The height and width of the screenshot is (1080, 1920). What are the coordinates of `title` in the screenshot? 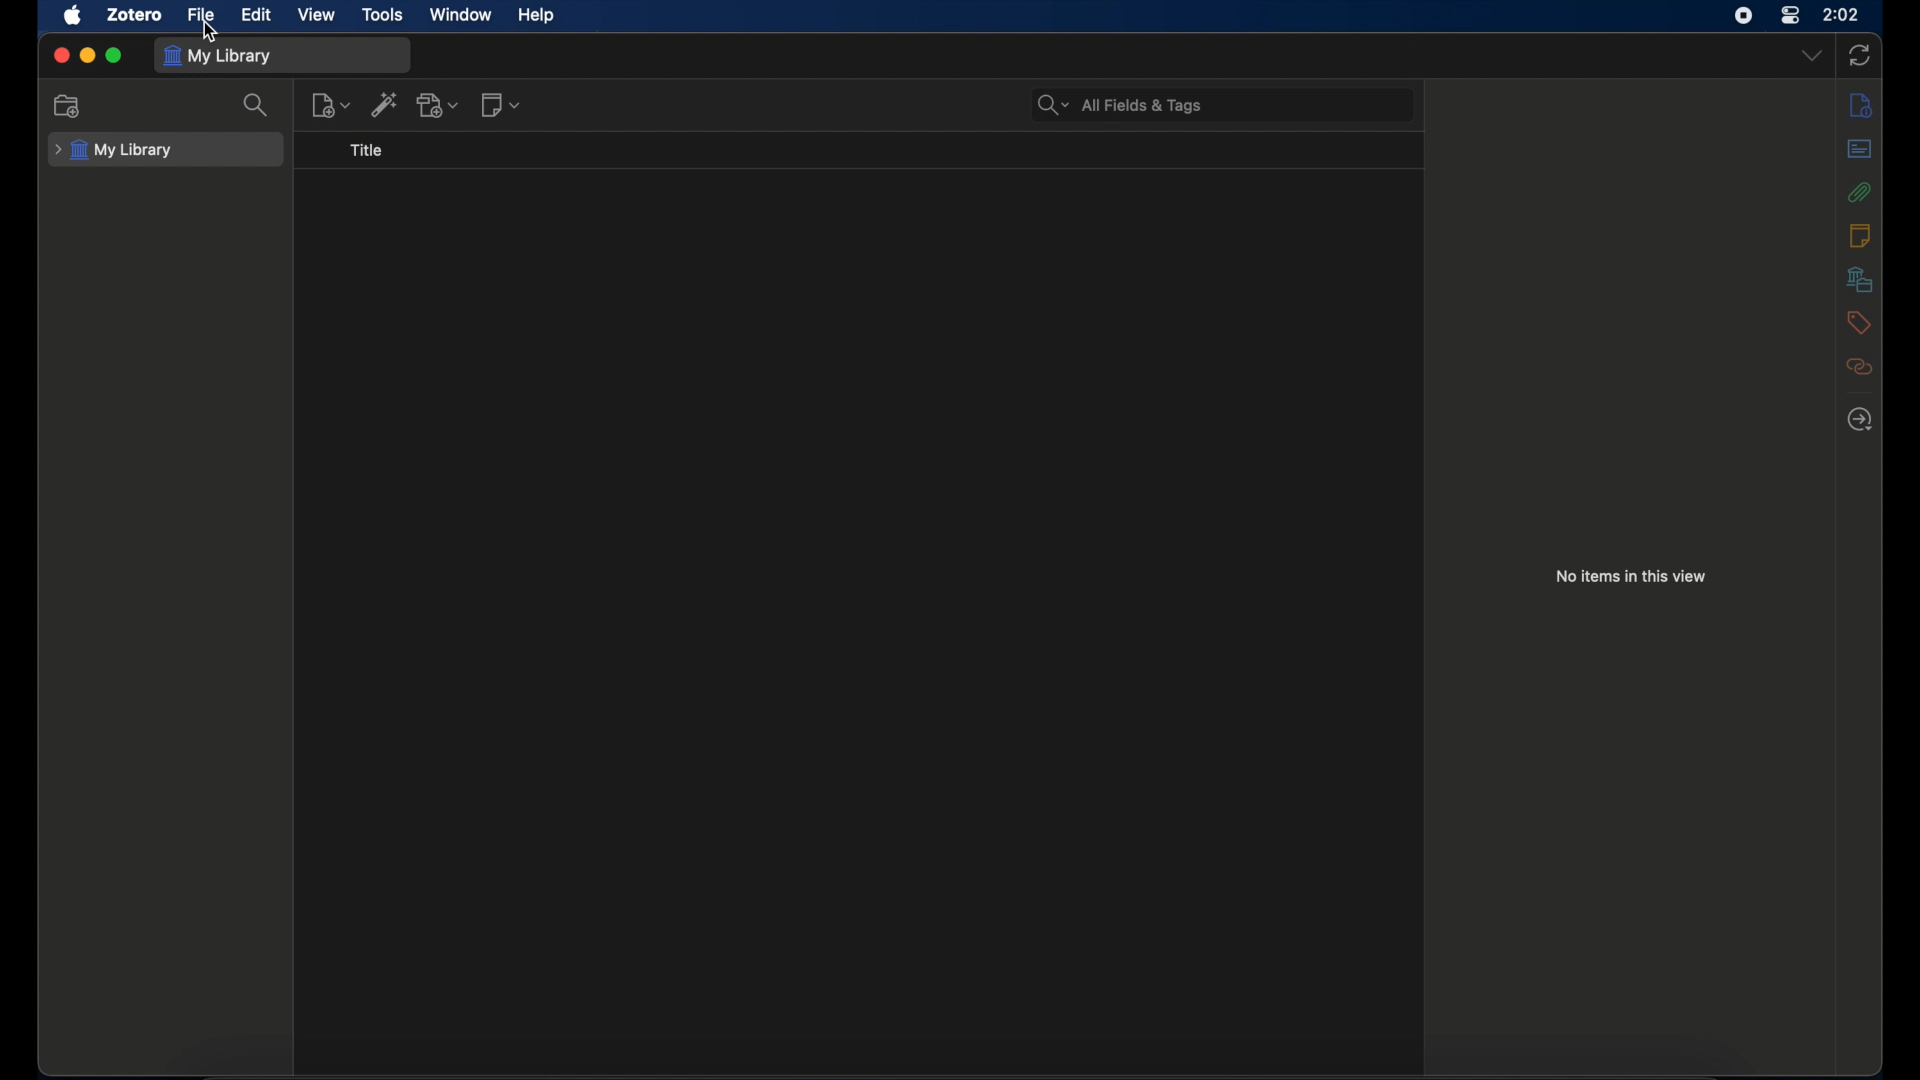 It's located at (370, 151).